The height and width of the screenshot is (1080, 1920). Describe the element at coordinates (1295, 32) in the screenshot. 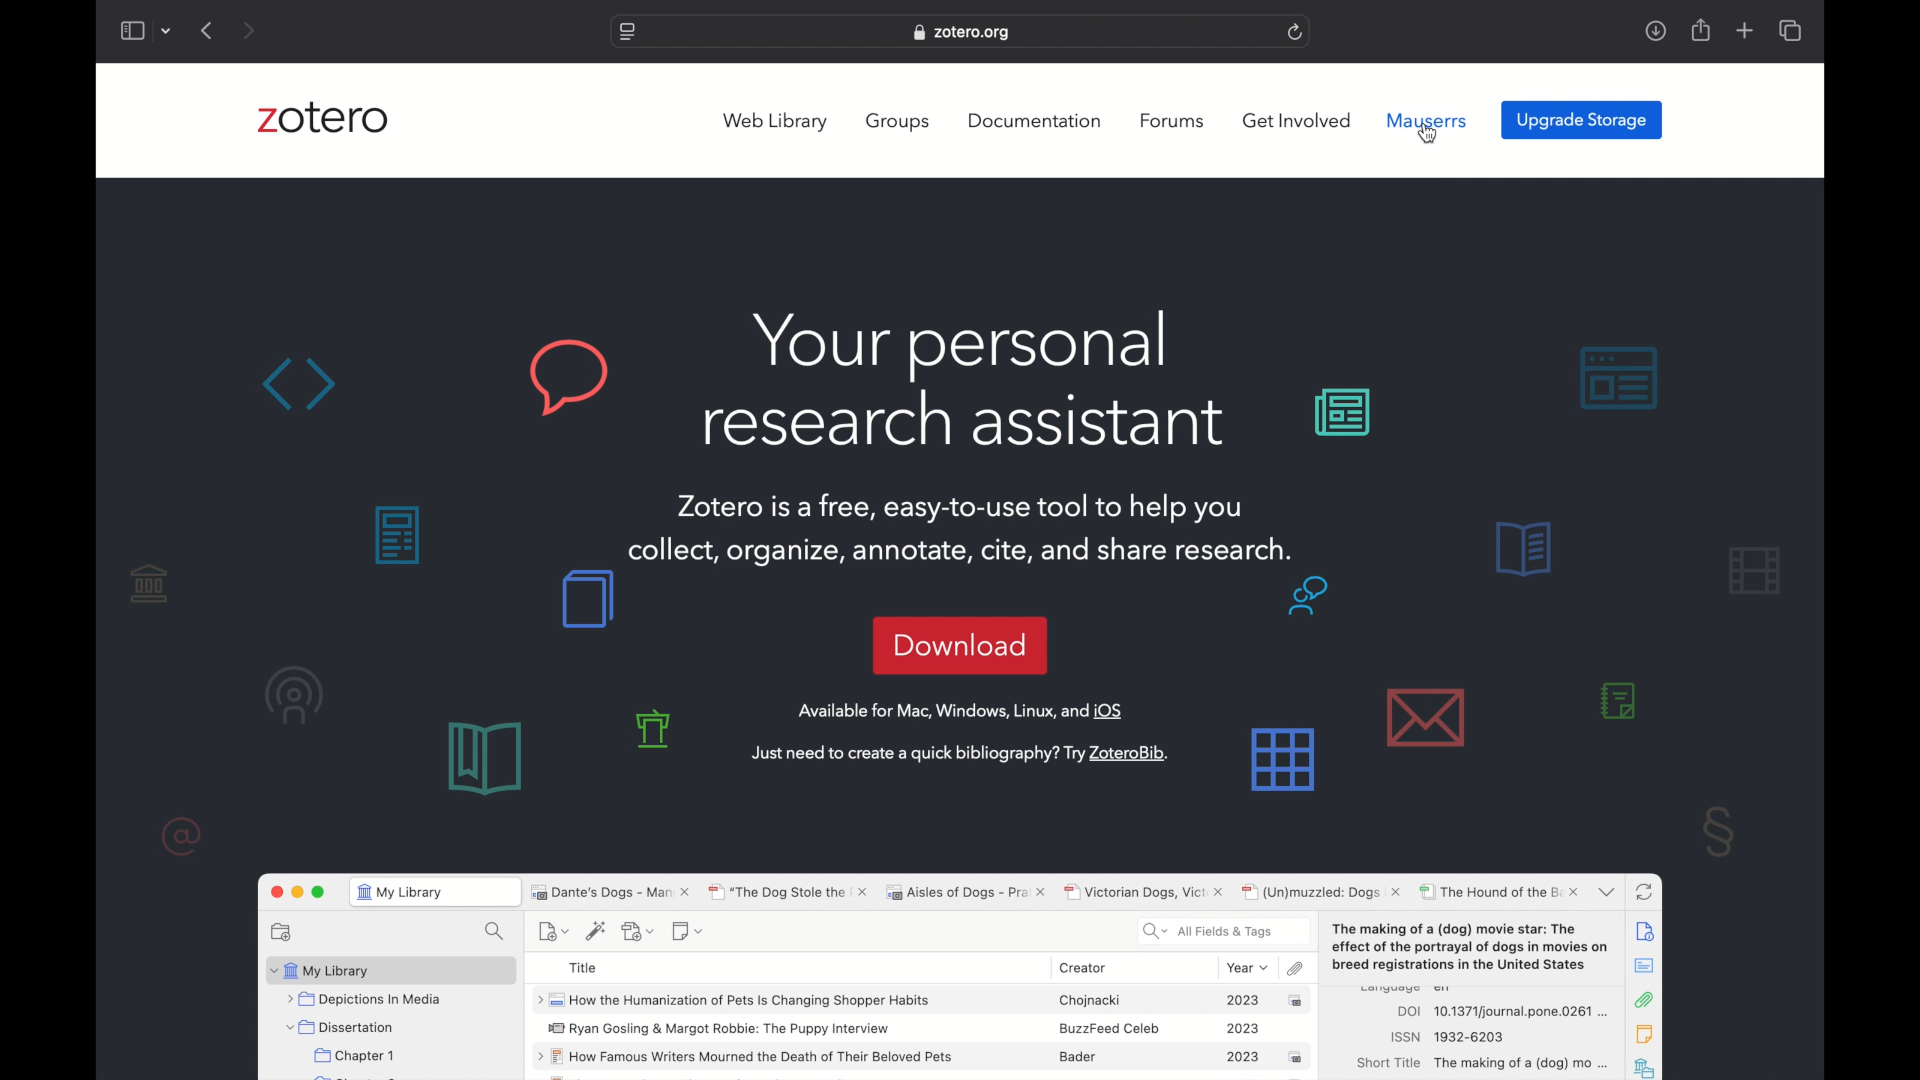

I see `refresh` at that location.